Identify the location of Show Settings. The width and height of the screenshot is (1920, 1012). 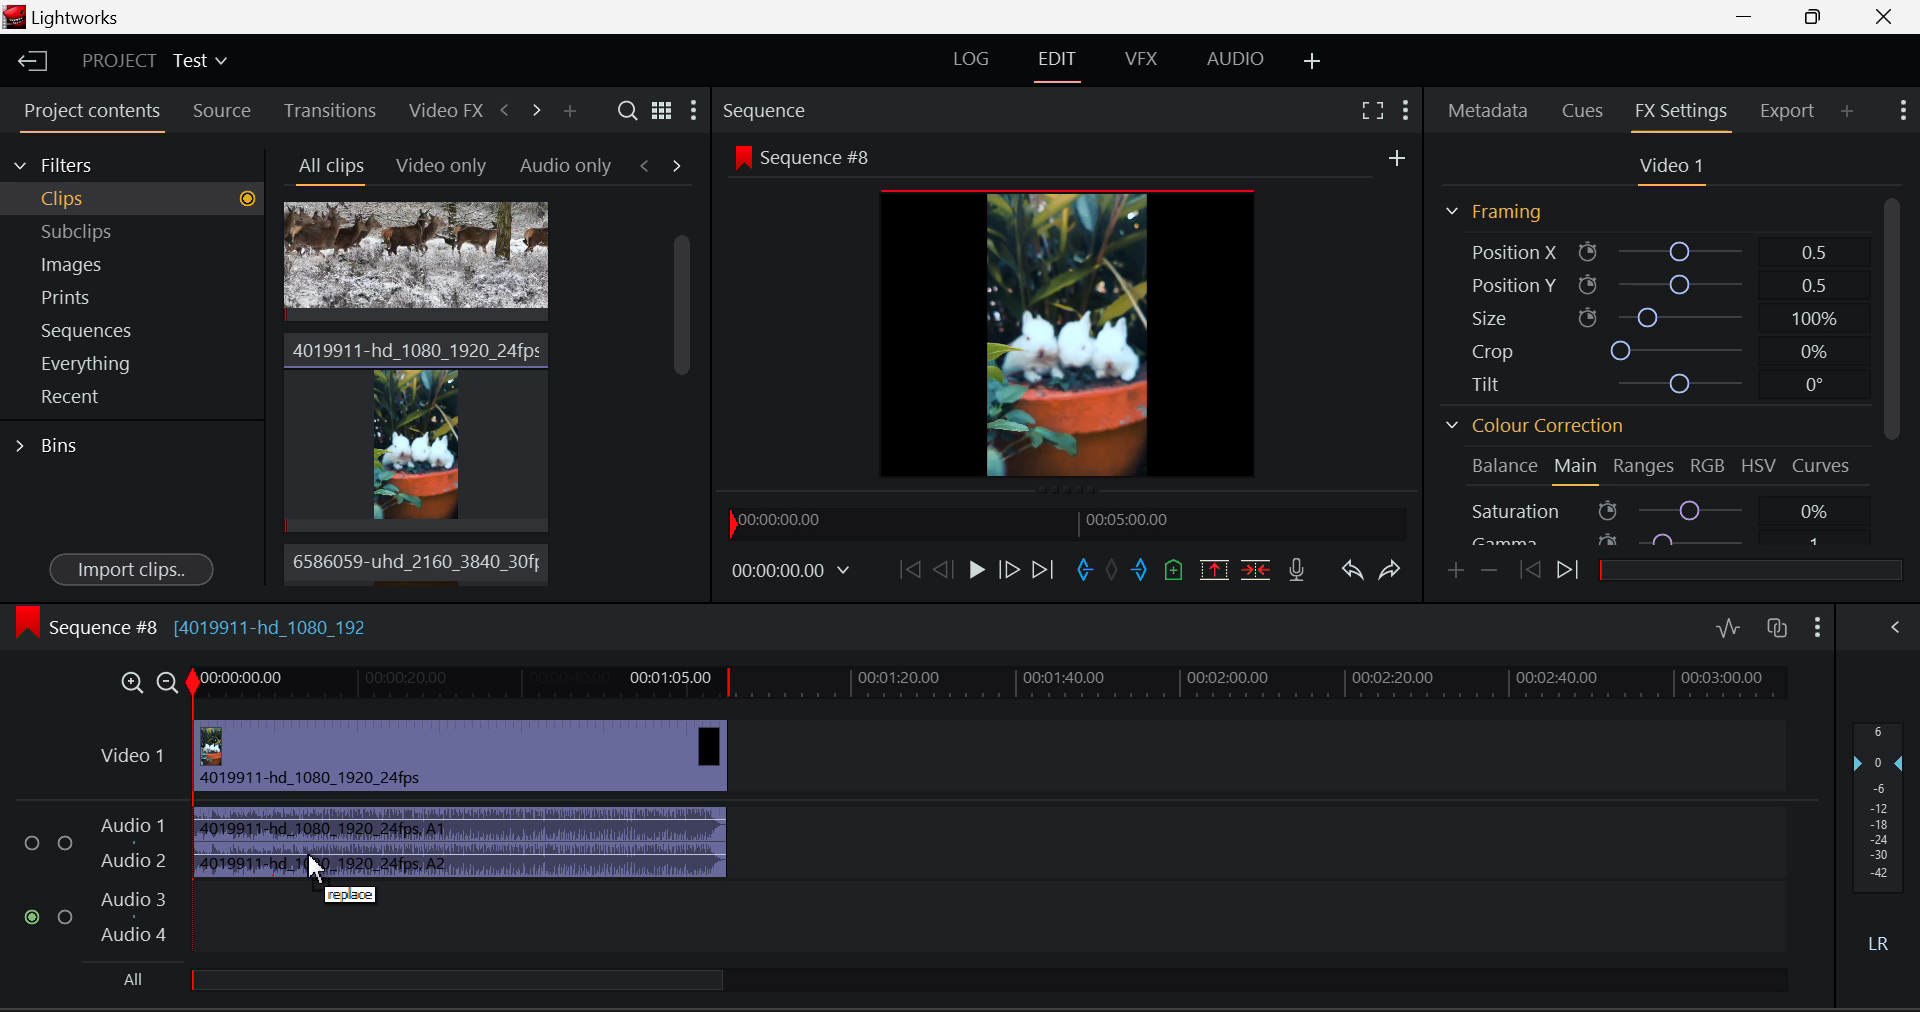
(1406, 109).